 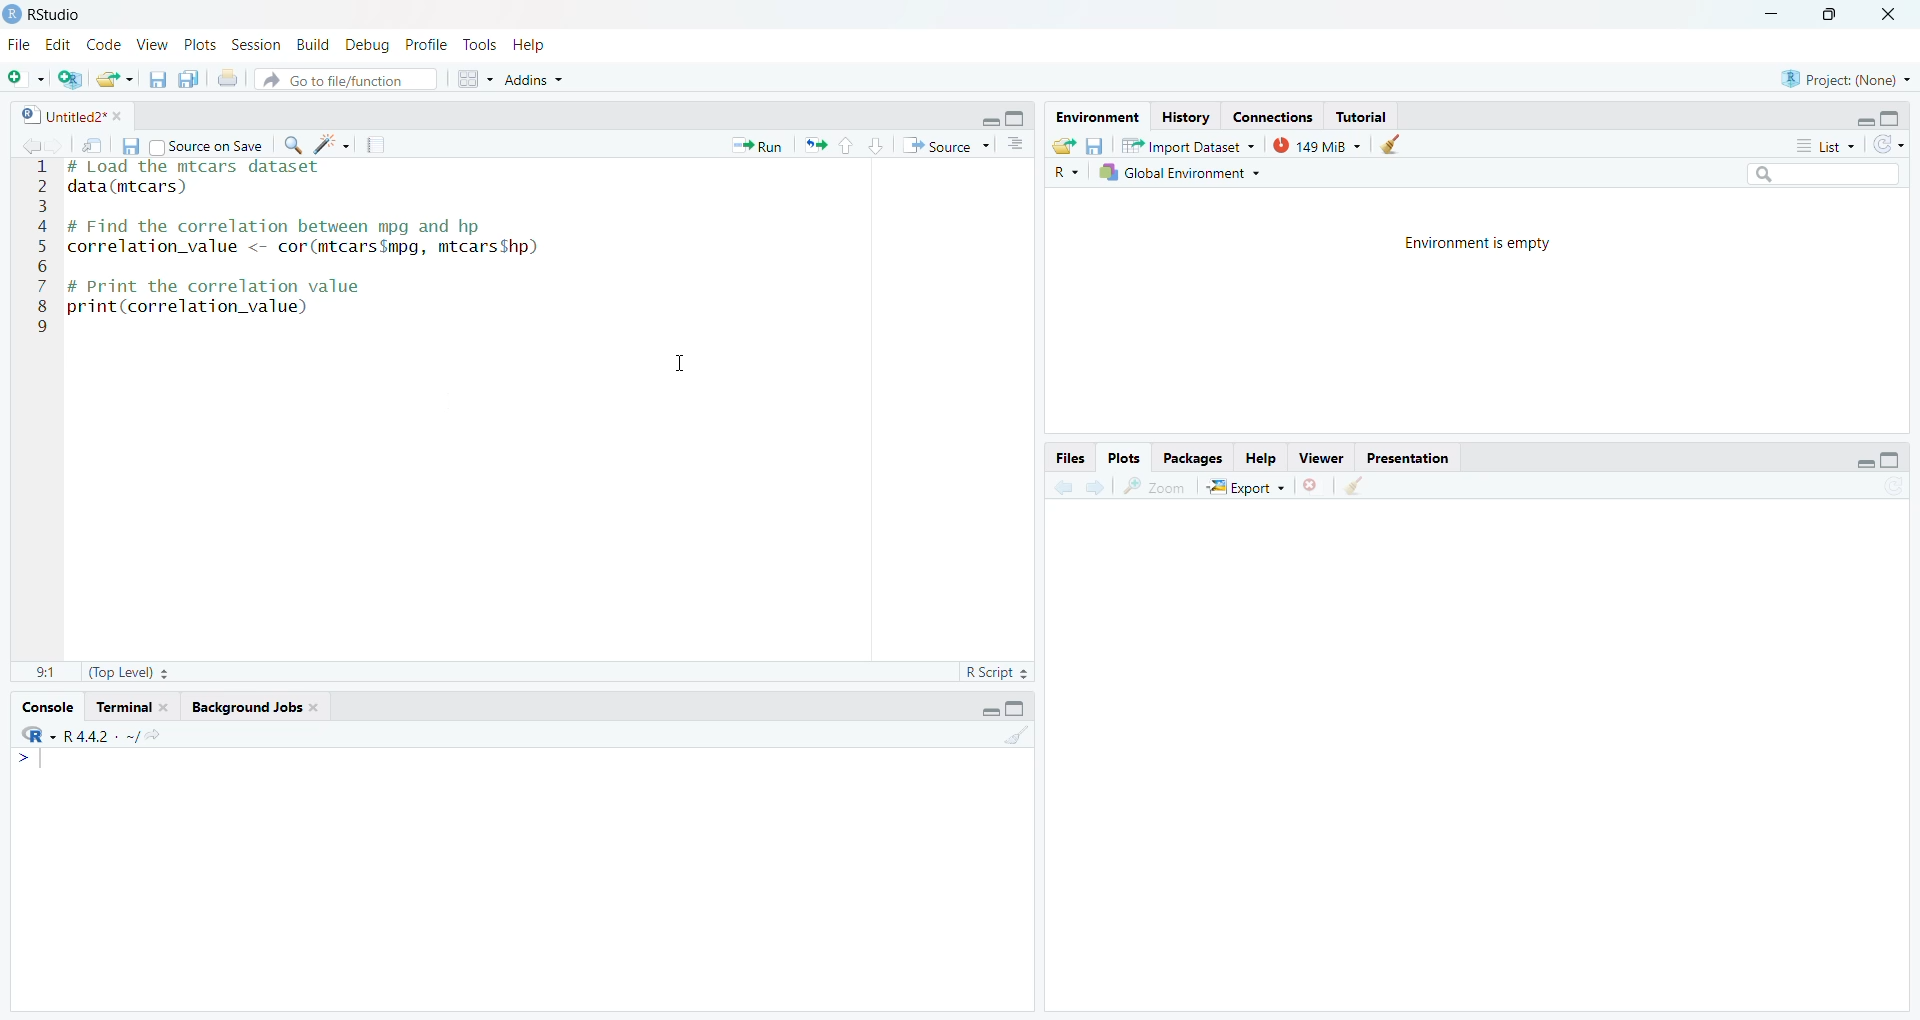 I want to click on R.4.4.2~/, so click(x=95, y=736).